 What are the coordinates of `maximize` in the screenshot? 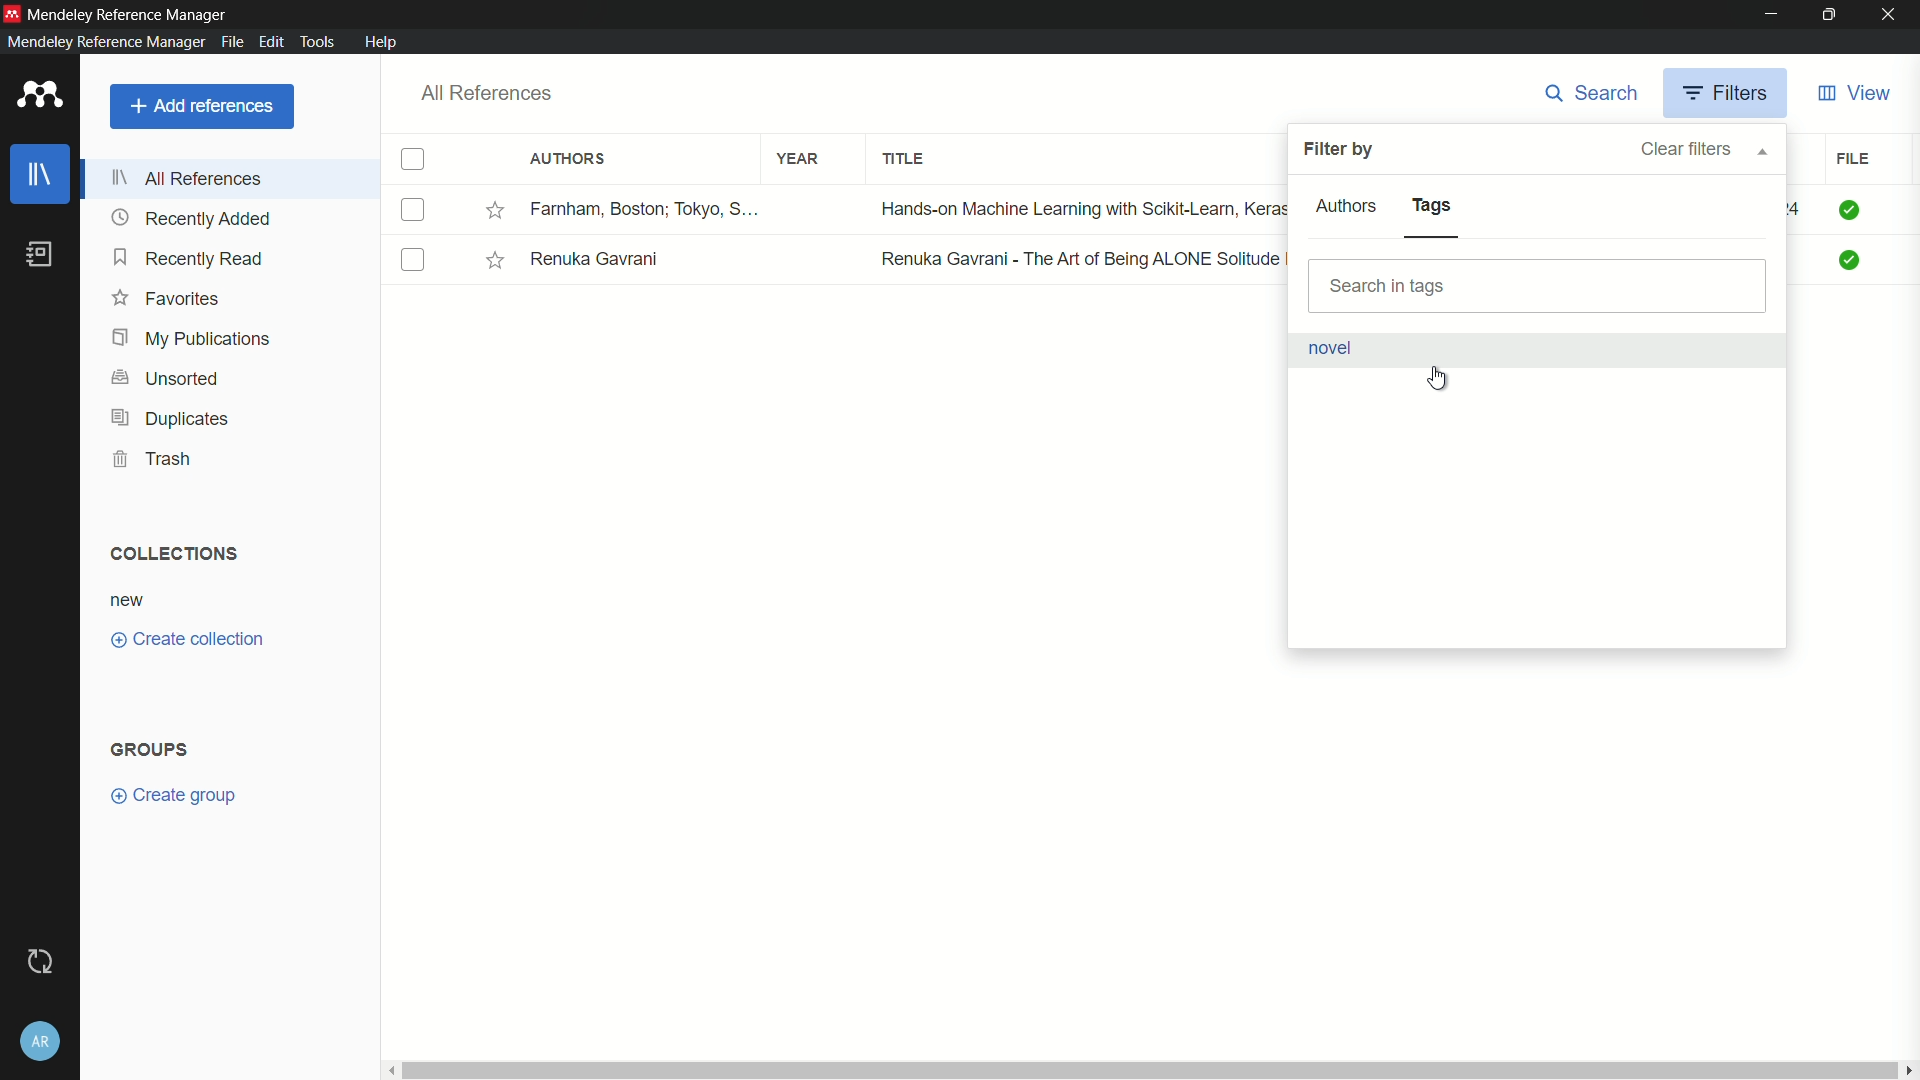 It's located at (1829, 15).